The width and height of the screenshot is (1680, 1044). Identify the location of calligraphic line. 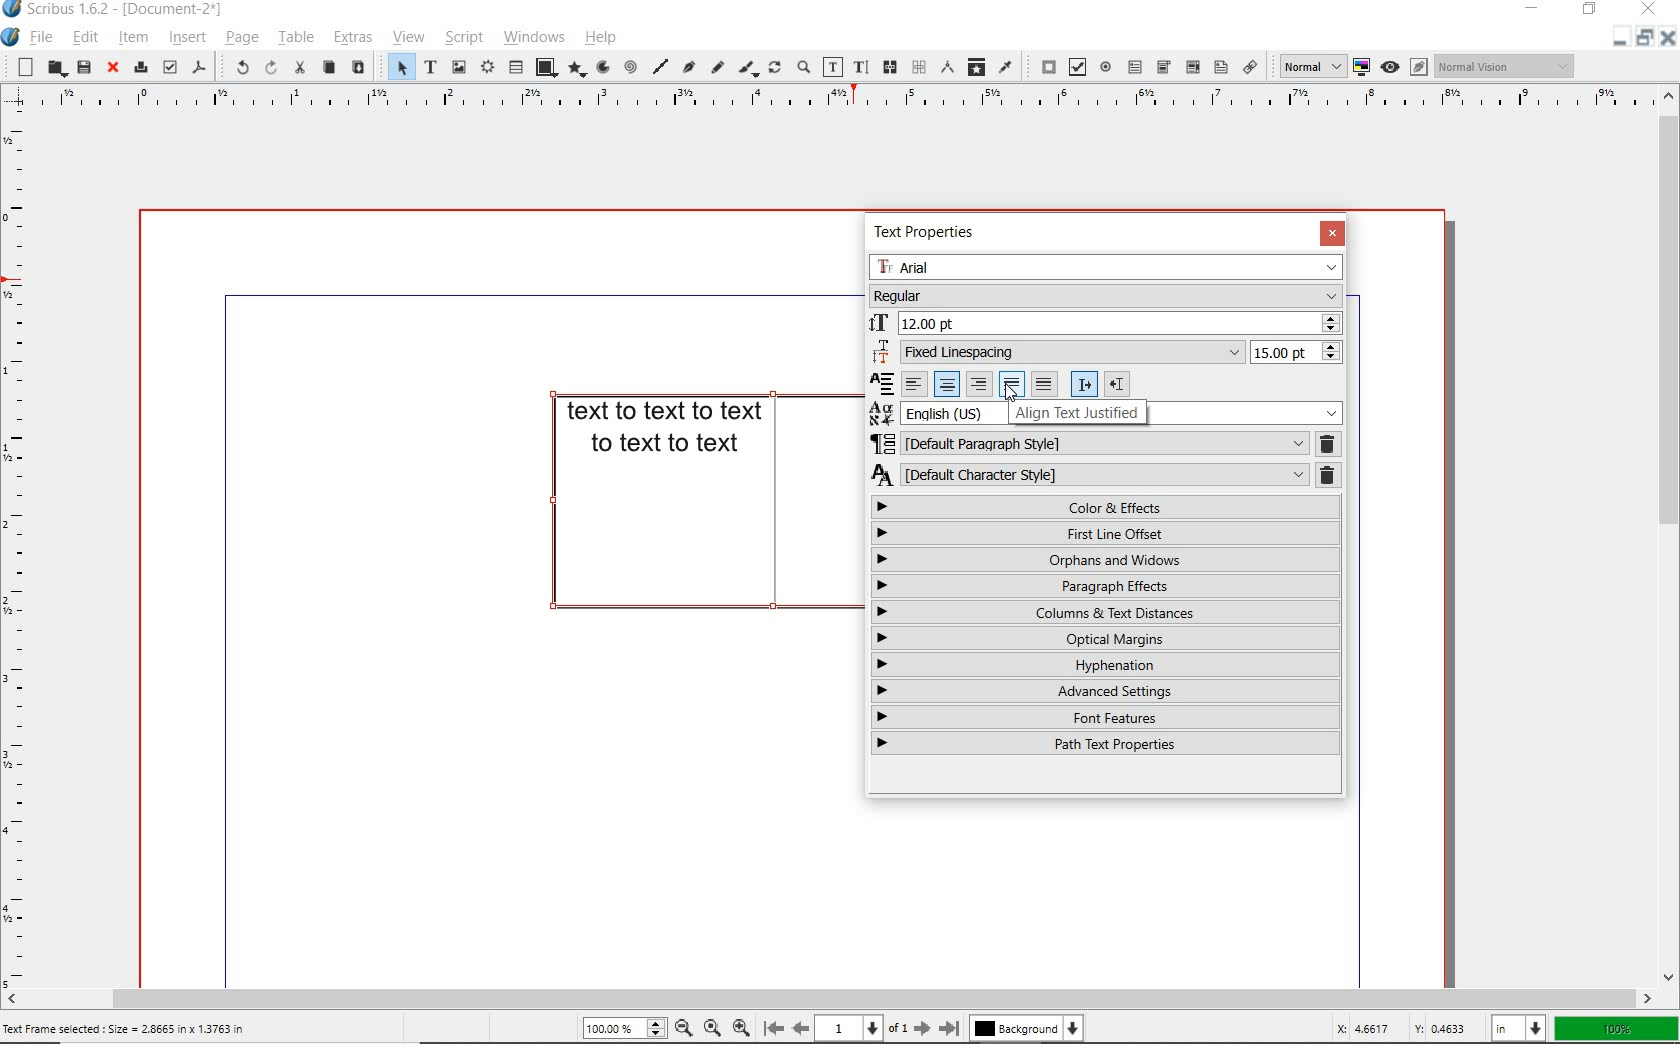
(746, 67).